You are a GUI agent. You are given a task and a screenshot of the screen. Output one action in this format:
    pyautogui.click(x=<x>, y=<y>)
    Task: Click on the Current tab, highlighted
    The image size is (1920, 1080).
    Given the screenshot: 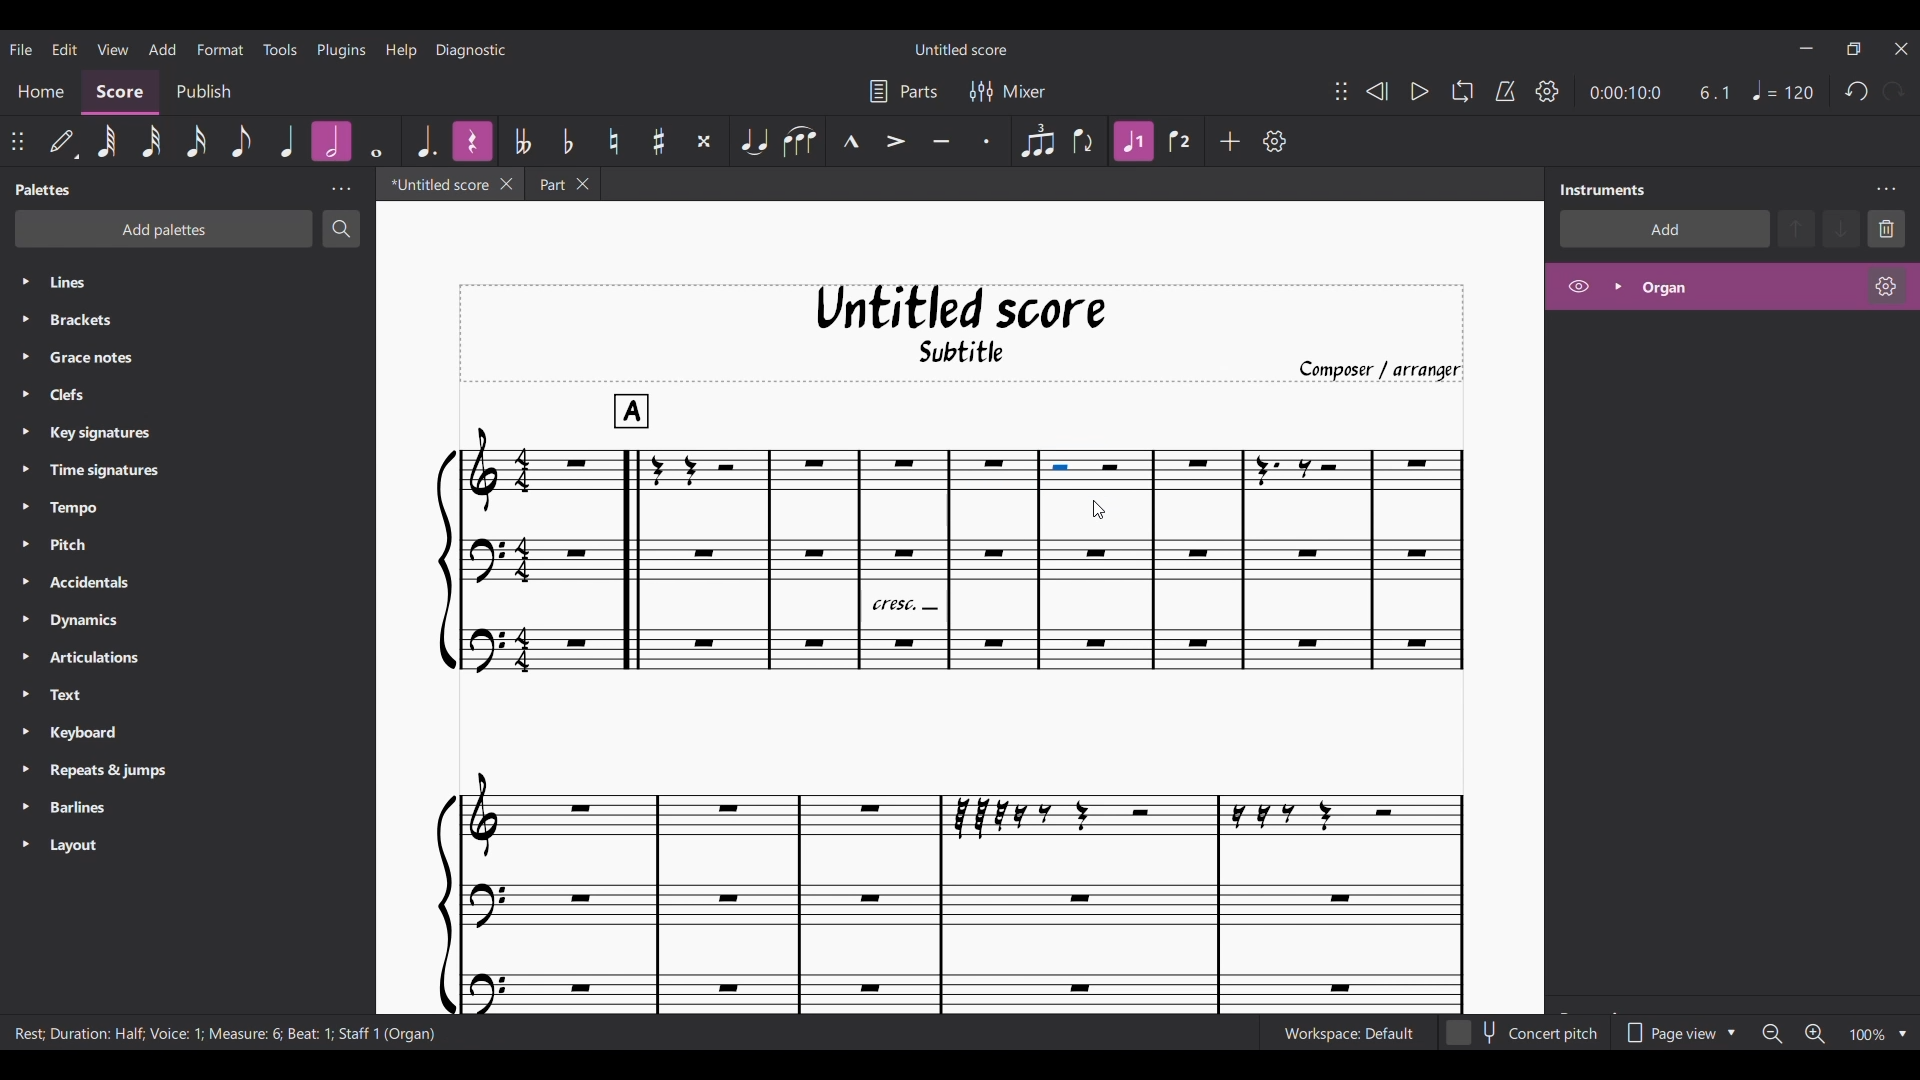 What is the action you would take?
    pyautogui.click(x=438, y=184)
    